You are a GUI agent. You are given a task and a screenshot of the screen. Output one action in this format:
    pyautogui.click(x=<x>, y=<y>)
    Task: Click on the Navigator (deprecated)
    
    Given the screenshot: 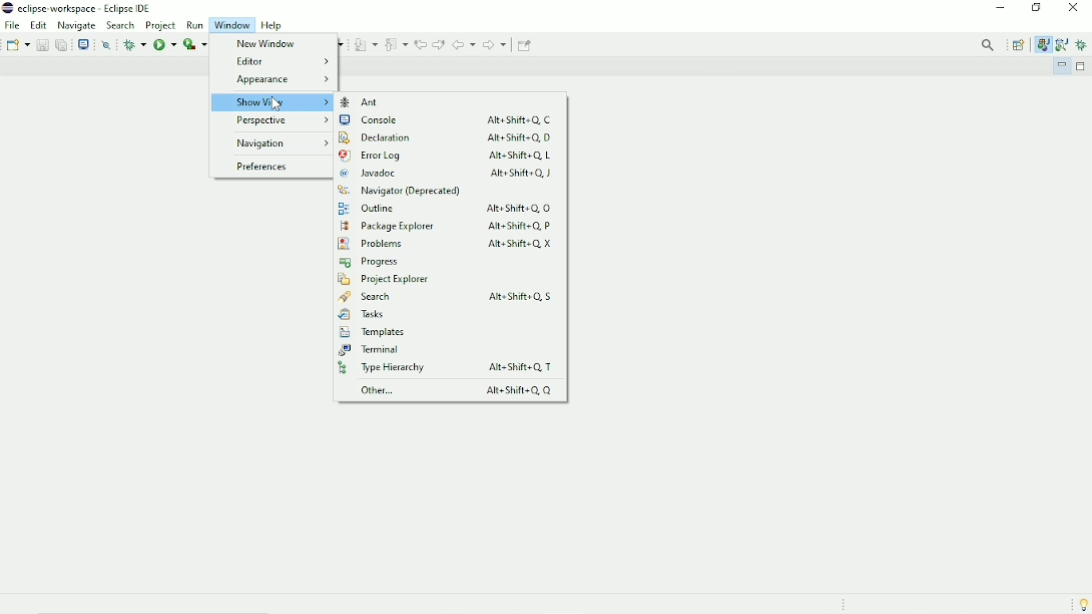 What is the action you would take?
    pyautogui.click(x=400, y=191)
    